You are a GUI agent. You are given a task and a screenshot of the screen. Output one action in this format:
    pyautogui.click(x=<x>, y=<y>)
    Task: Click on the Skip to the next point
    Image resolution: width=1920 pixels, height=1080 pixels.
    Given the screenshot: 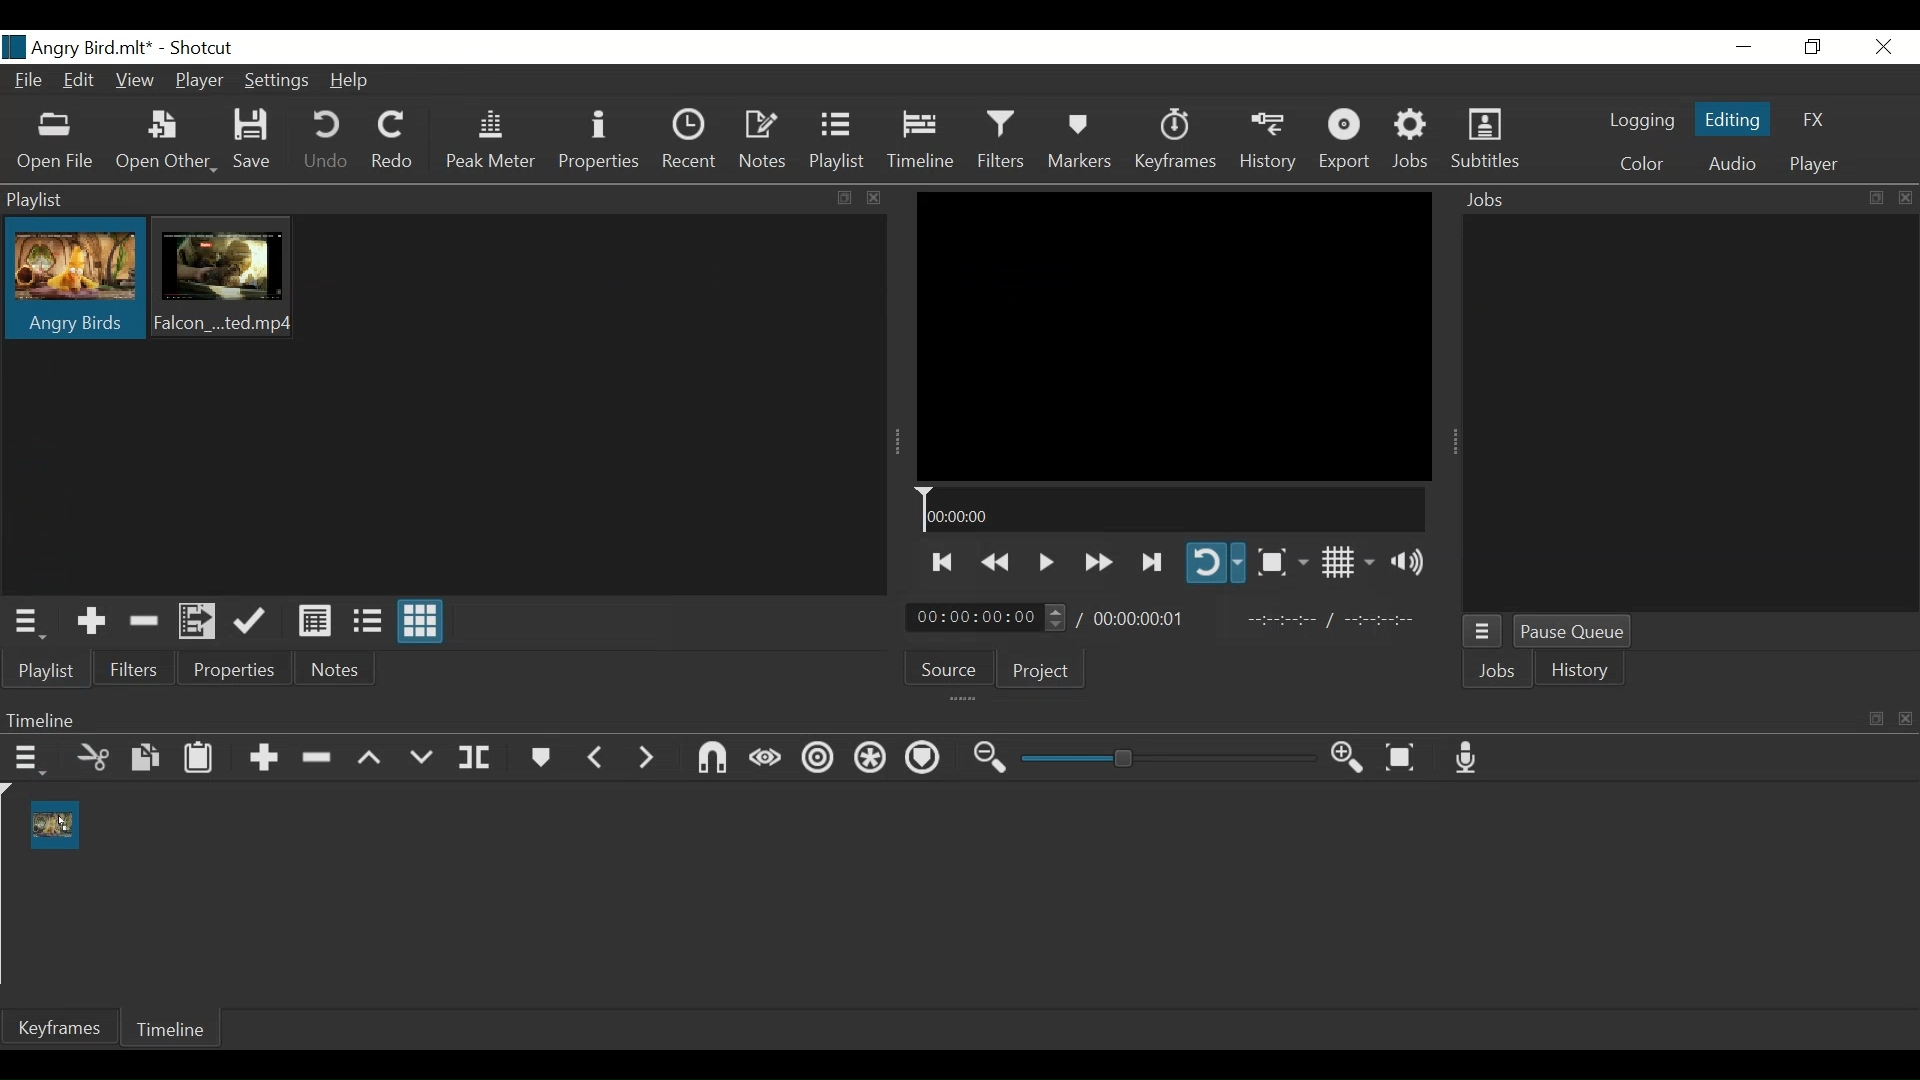 What is the action you would take?
    pyautogui.click(x=1150, y=560)
    